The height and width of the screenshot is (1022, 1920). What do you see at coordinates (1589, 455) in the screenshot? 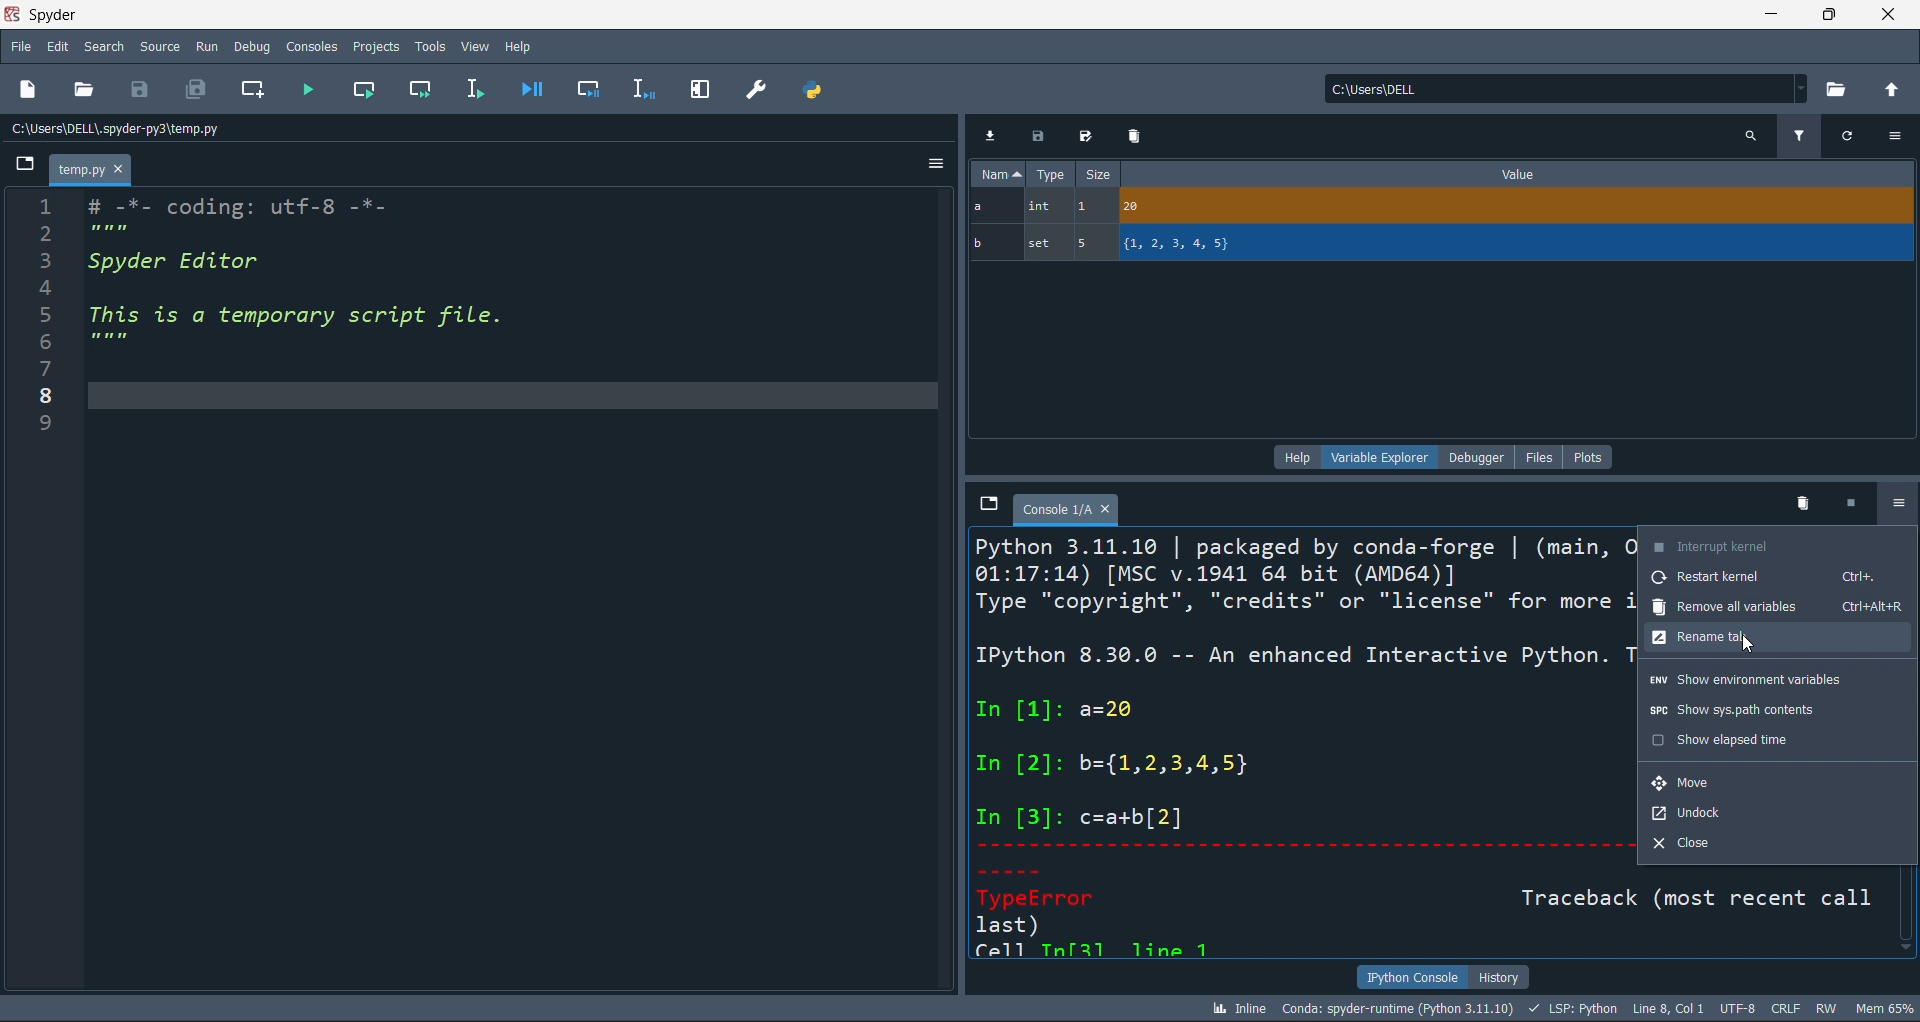
I see `plots` at bounding box center [1589, 455].